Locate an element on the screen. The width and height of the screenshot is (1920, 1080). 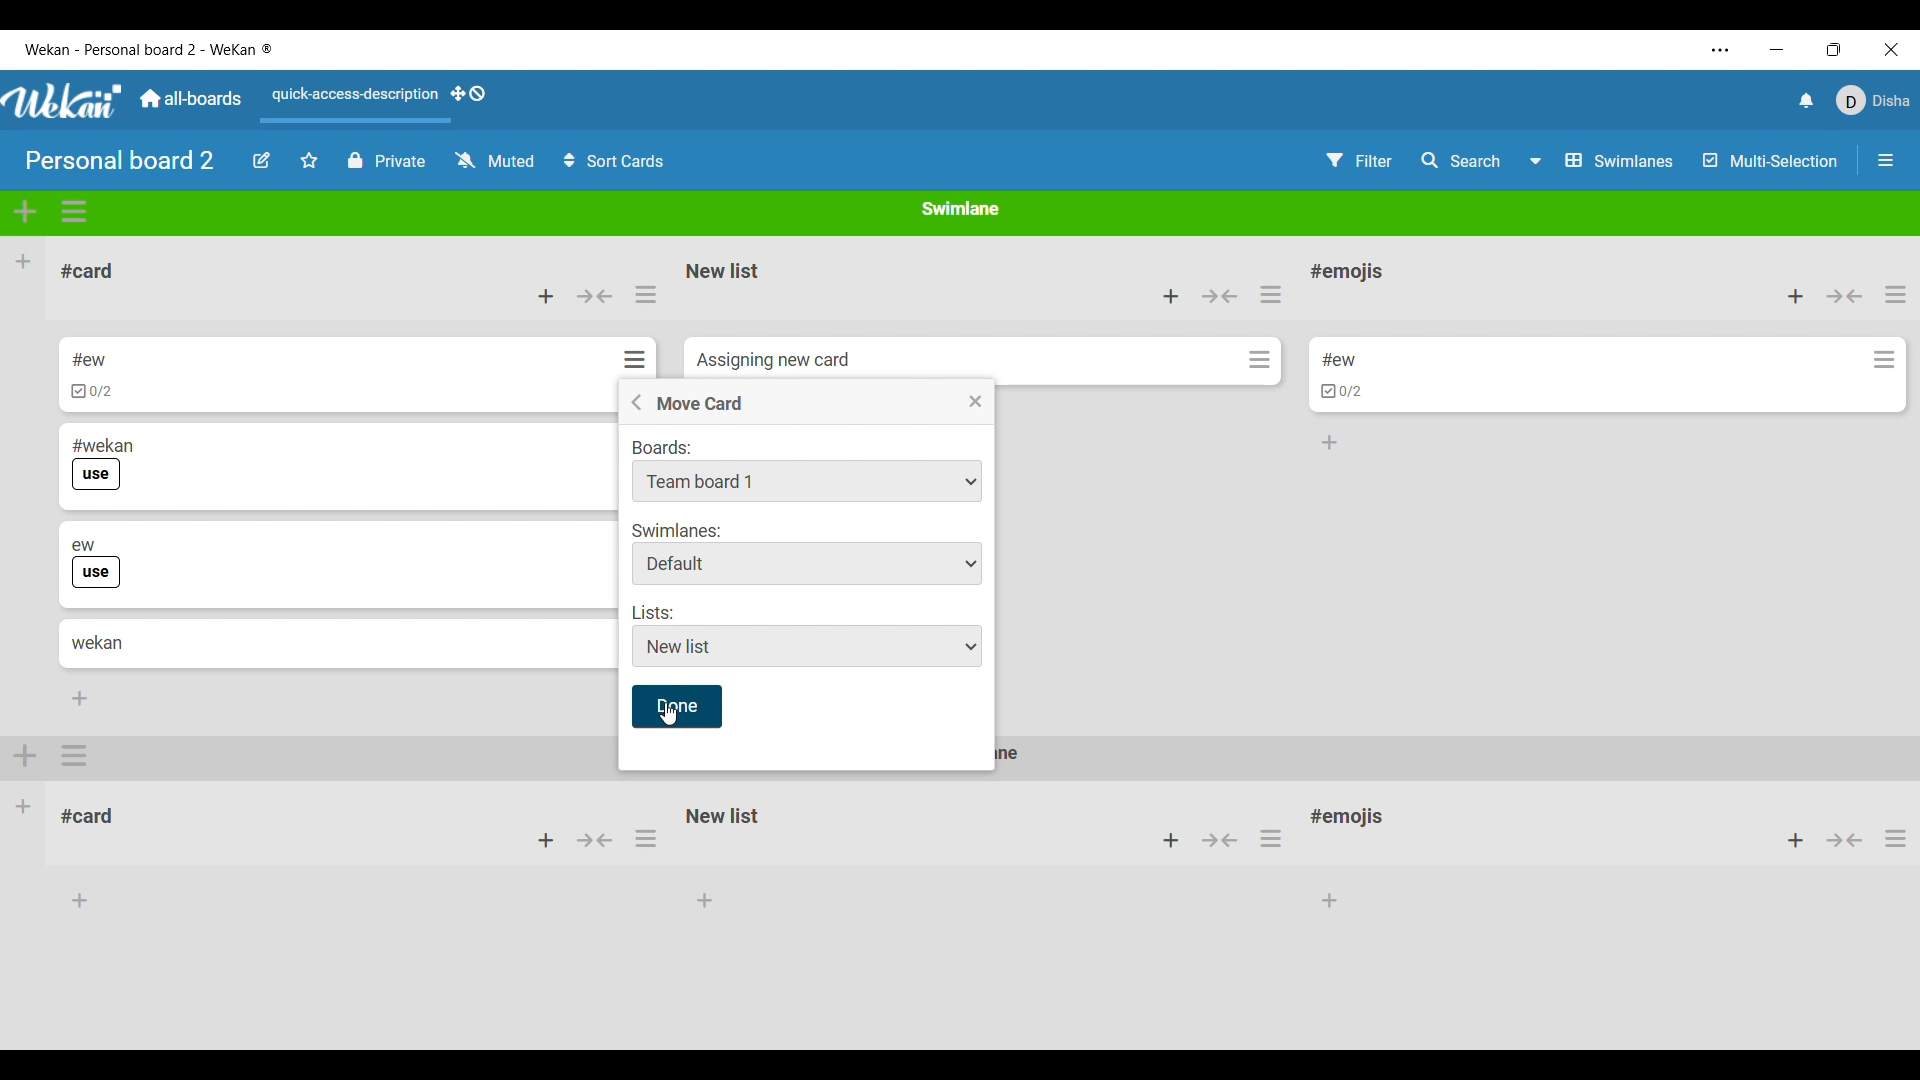
Card actions is located at coordinates (1885, 360).